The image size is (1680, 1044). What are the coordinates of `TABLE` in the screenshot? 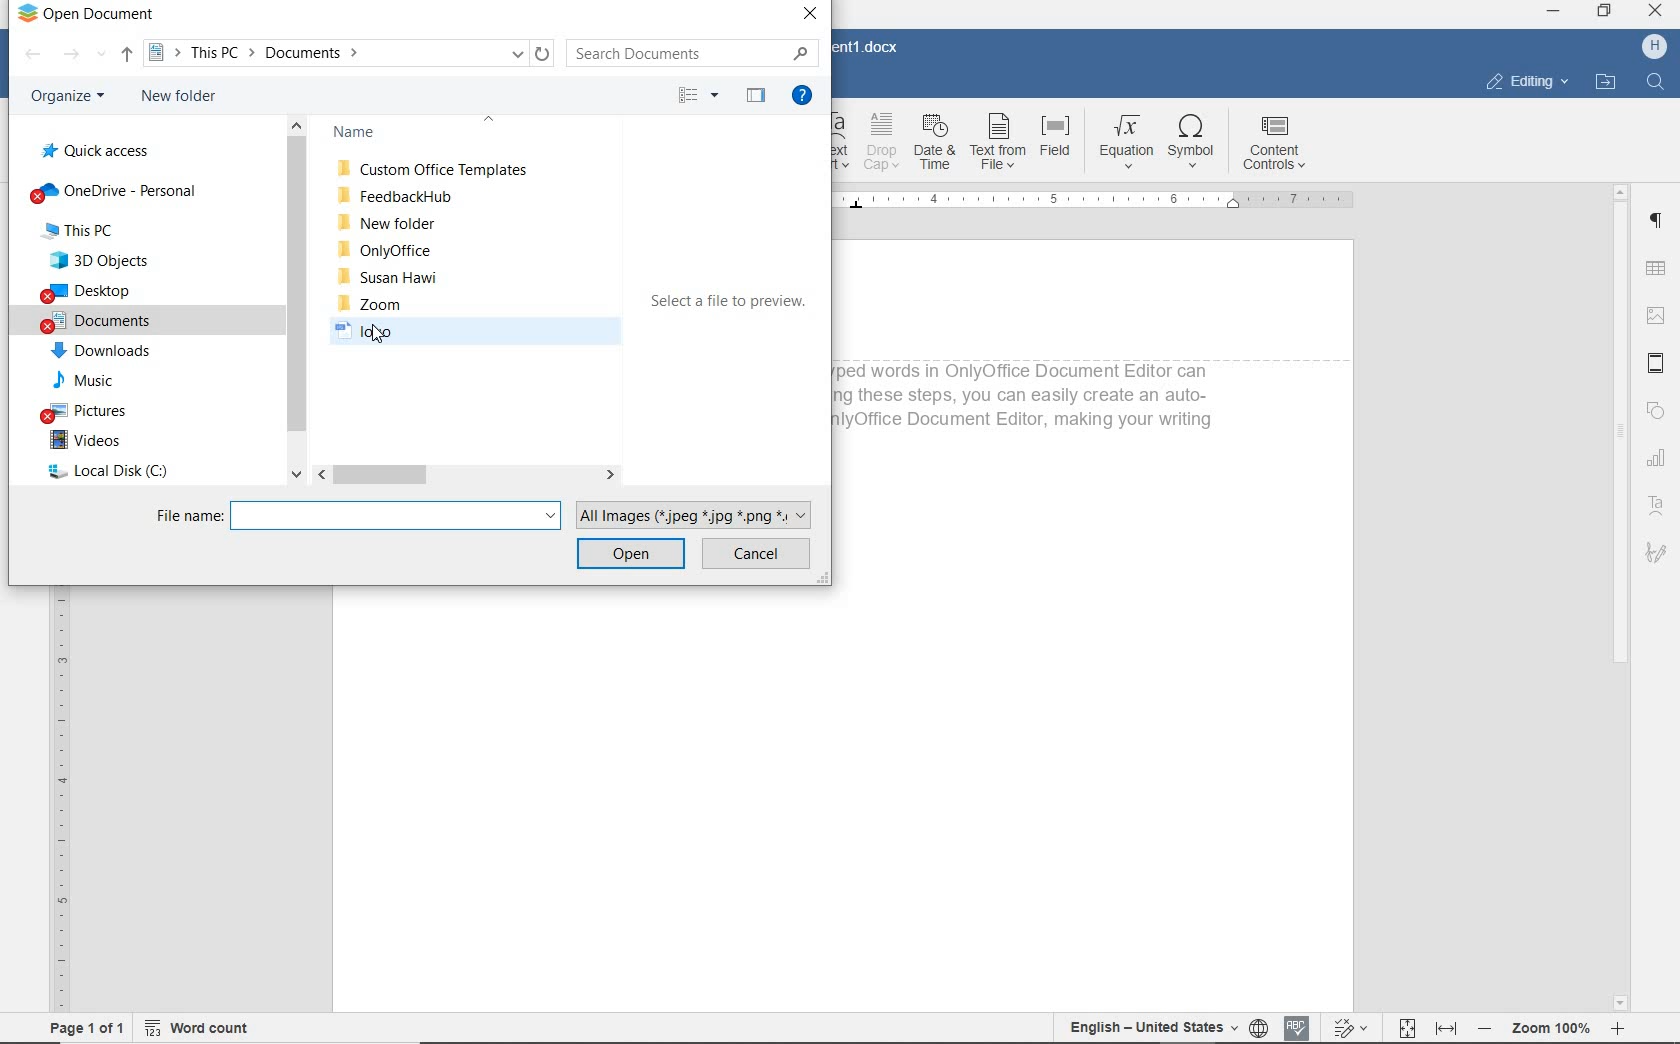 It's located at (1654, 269).